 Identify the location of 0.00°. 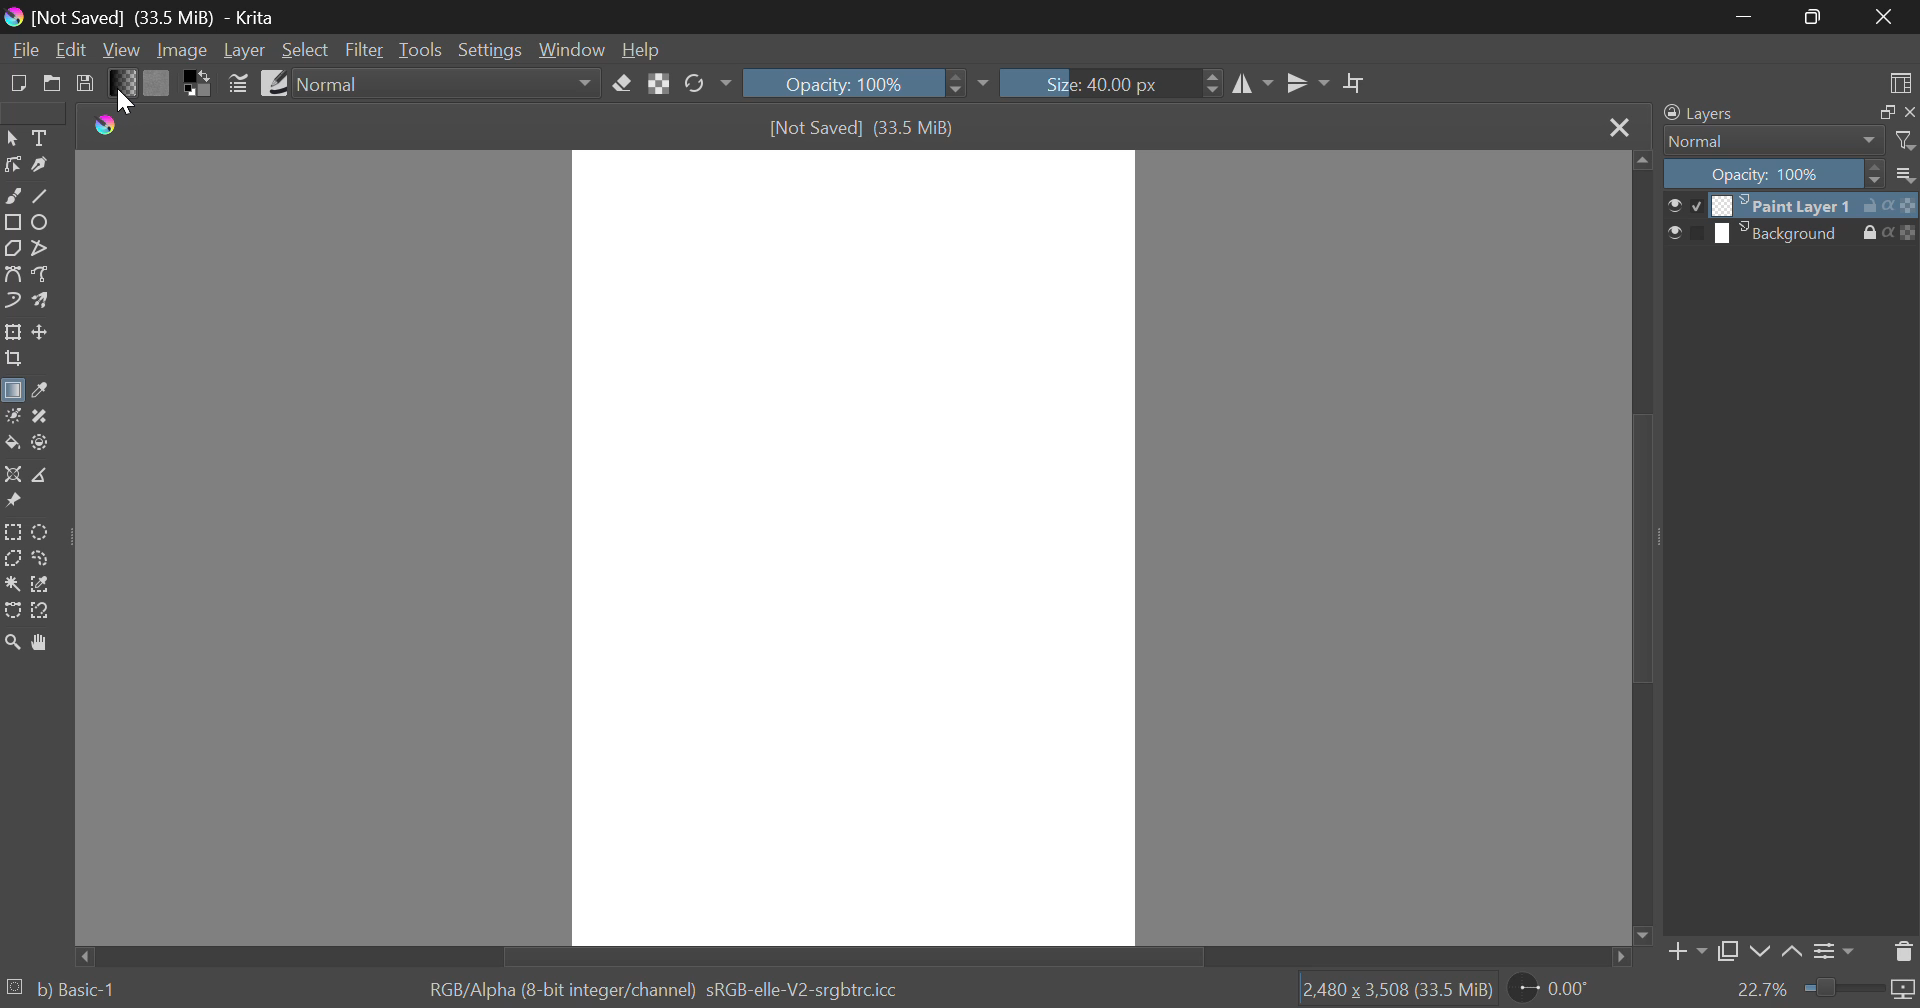
(1561, 987).